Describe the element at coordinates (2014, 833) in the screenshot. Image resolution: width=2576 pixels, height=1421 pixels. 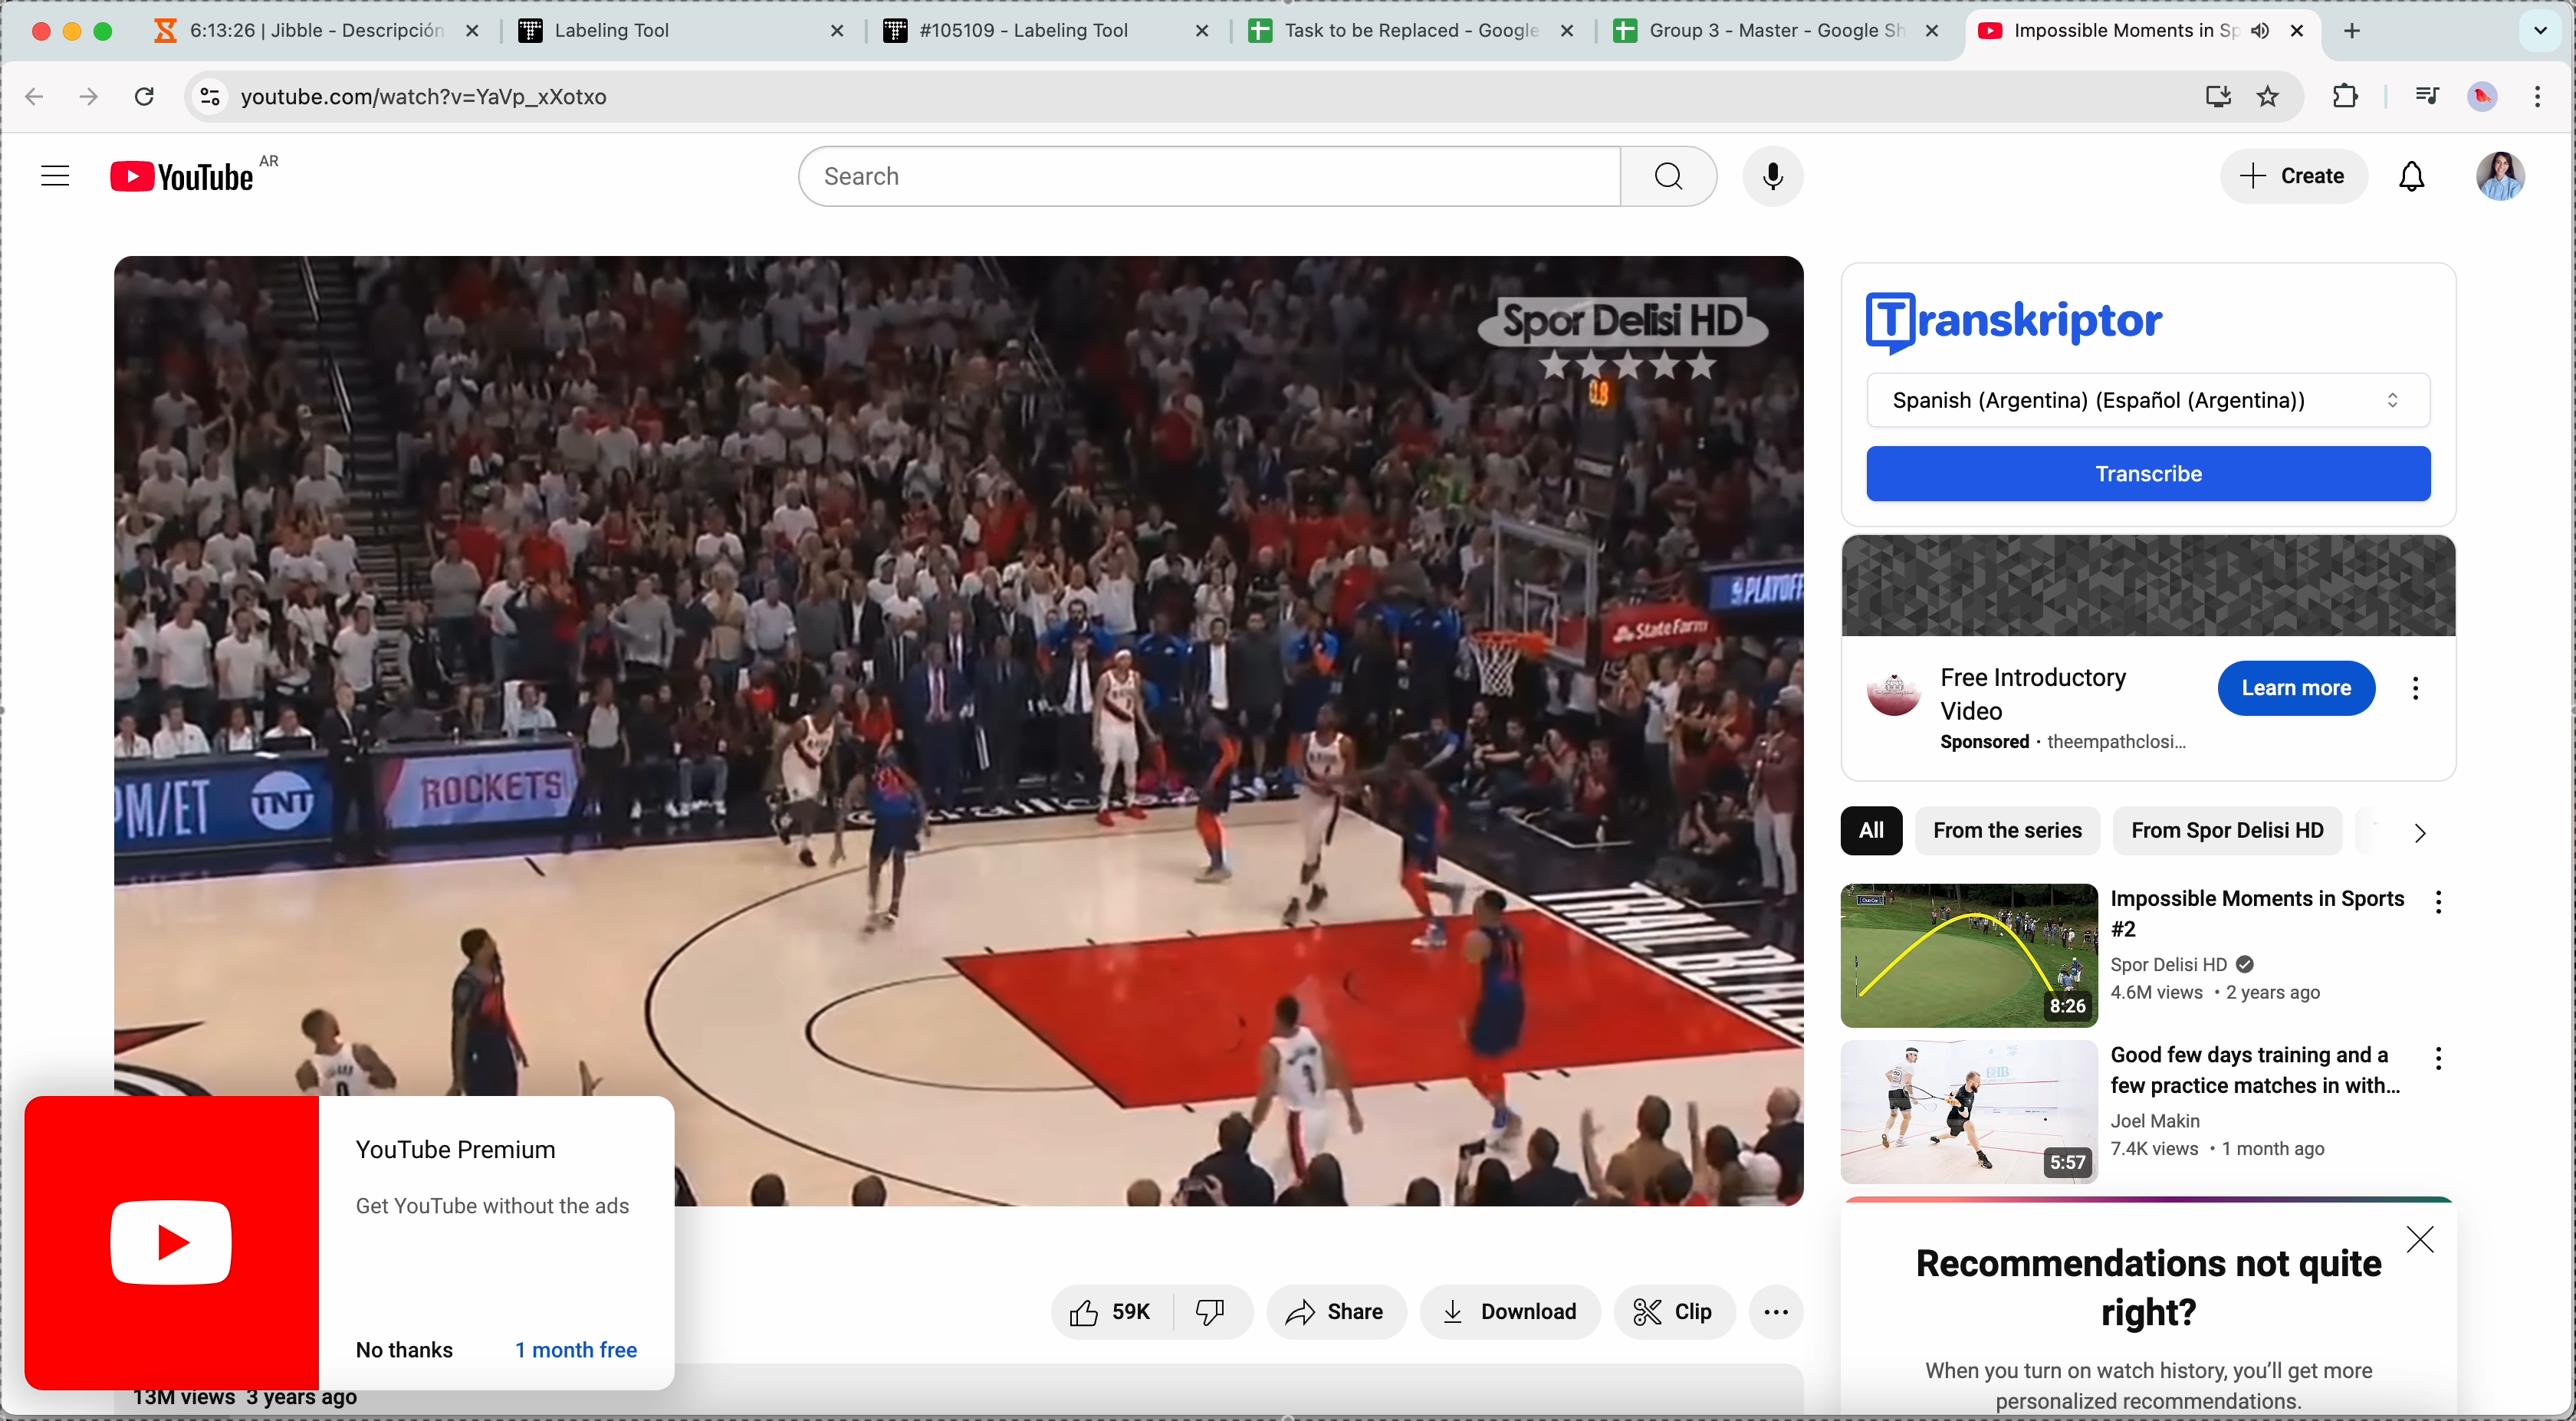
I see `from the series` at that location.